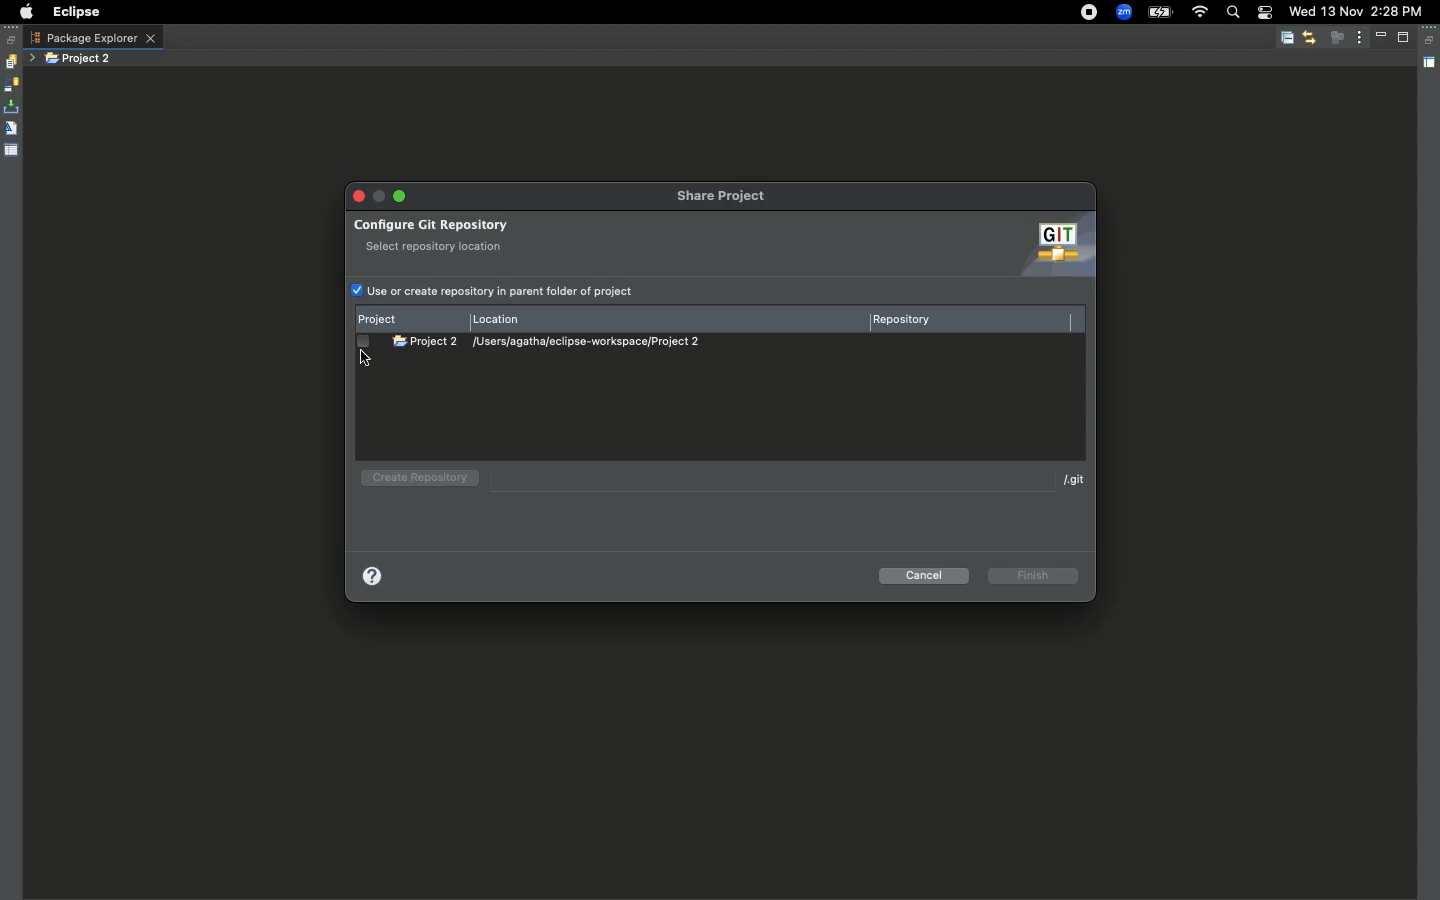 This screenshot has height=900, width=1440. I want to click on Properties, so click(12, 149).